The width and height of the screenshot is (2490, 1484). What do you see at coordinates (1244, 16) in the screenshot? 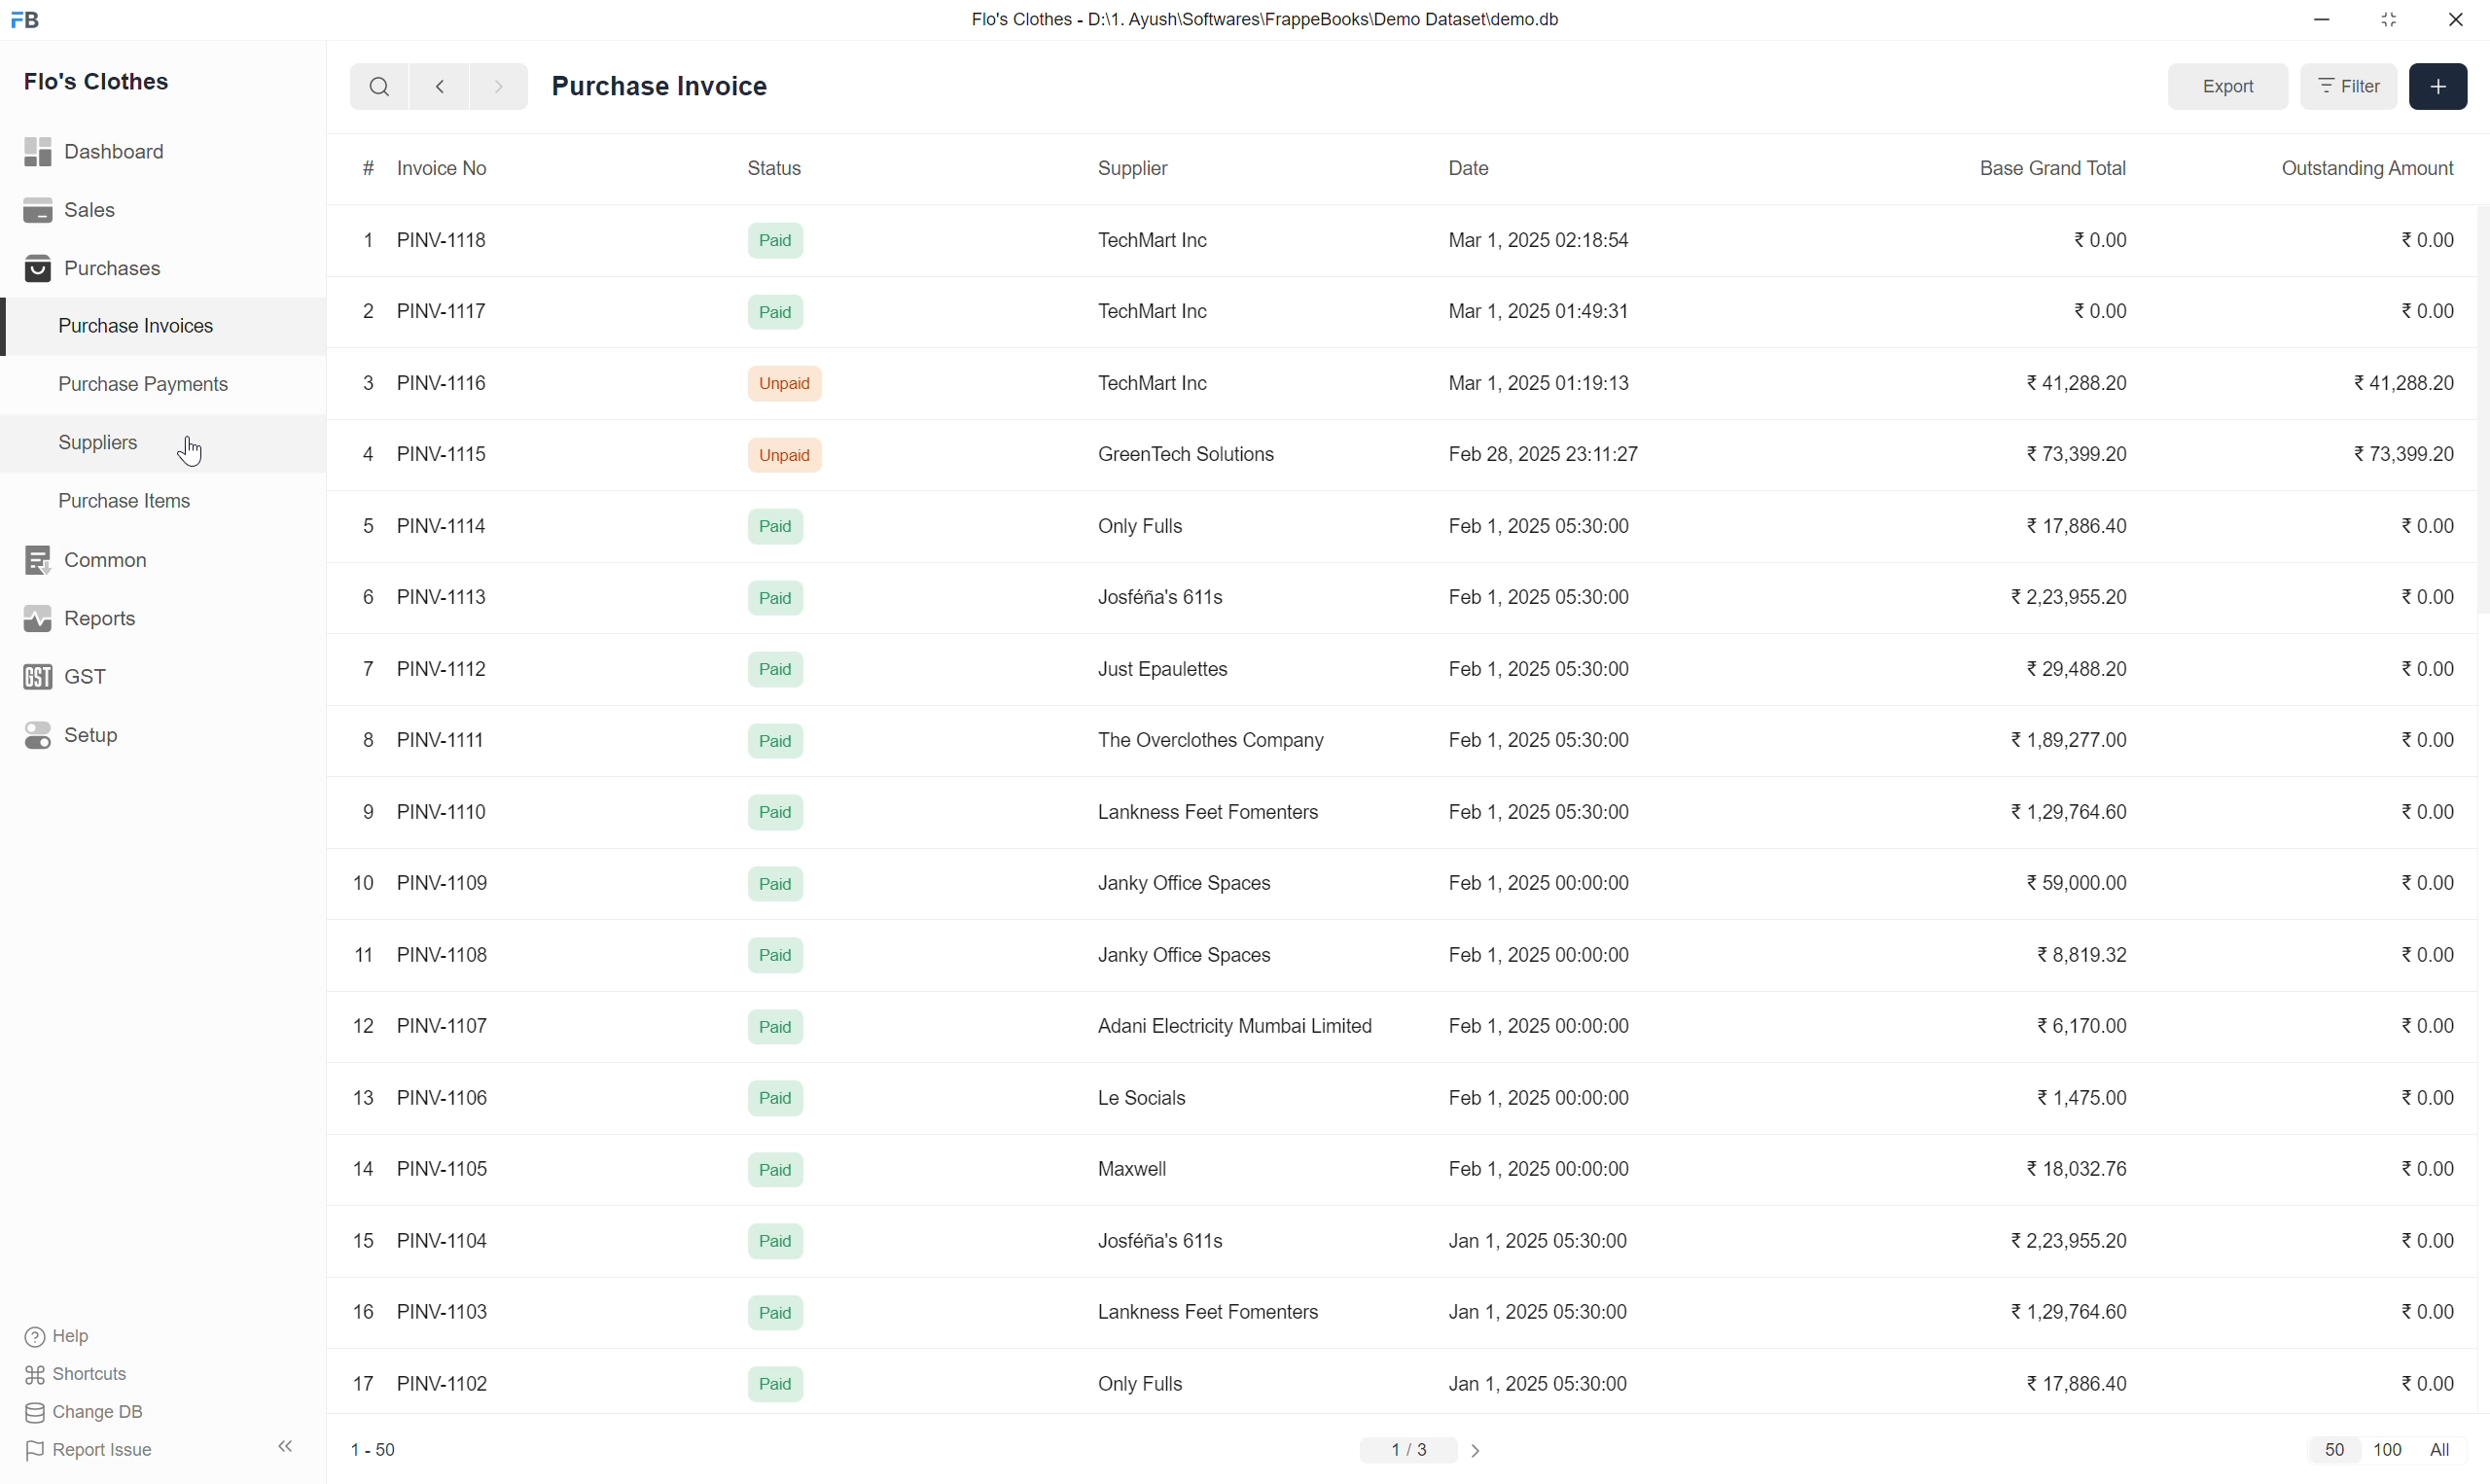
I see `Flo's Clothes - D:\1. Ayush\Softwares\FrappeBooks\Demo Dataset\demo.db` at bounding box center [1244, 16].